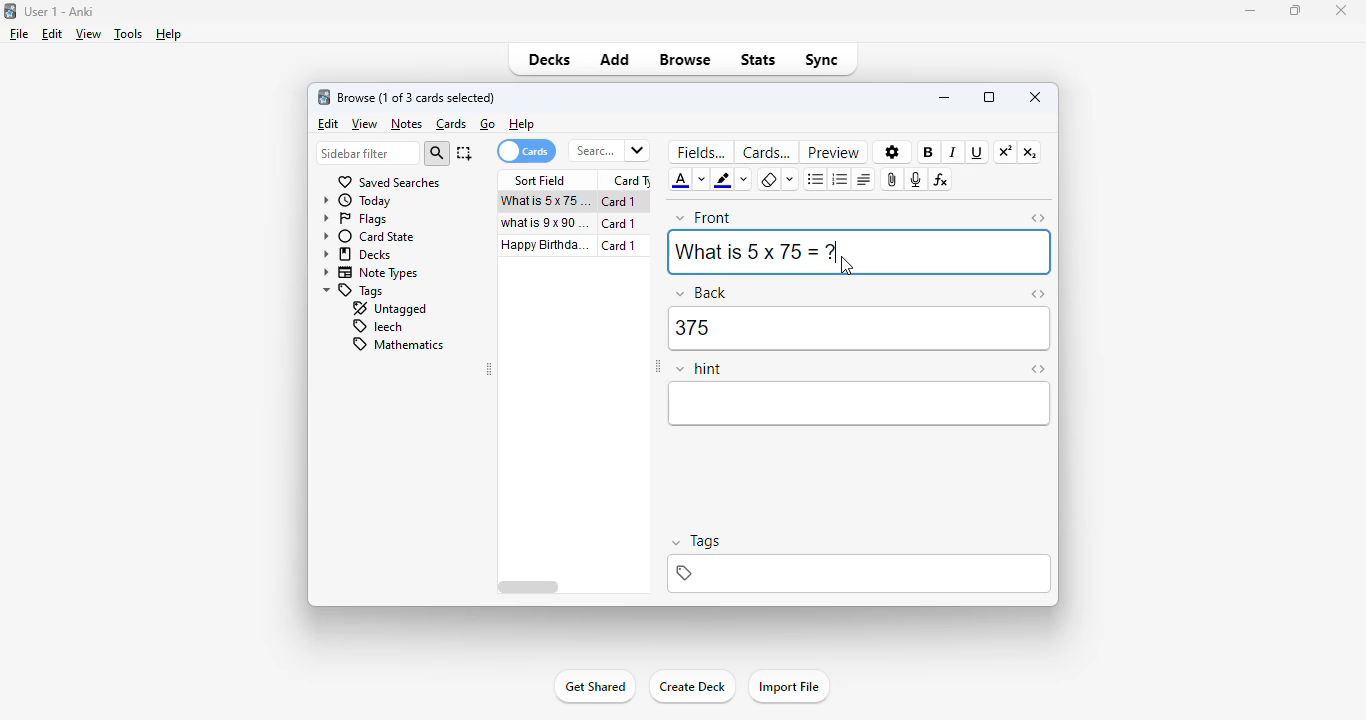 Image resolution: width=1366 pixels, height=720 pixels. Describe the element at coordinates (954, 152) in the screenshot. I see `italic` at that location.